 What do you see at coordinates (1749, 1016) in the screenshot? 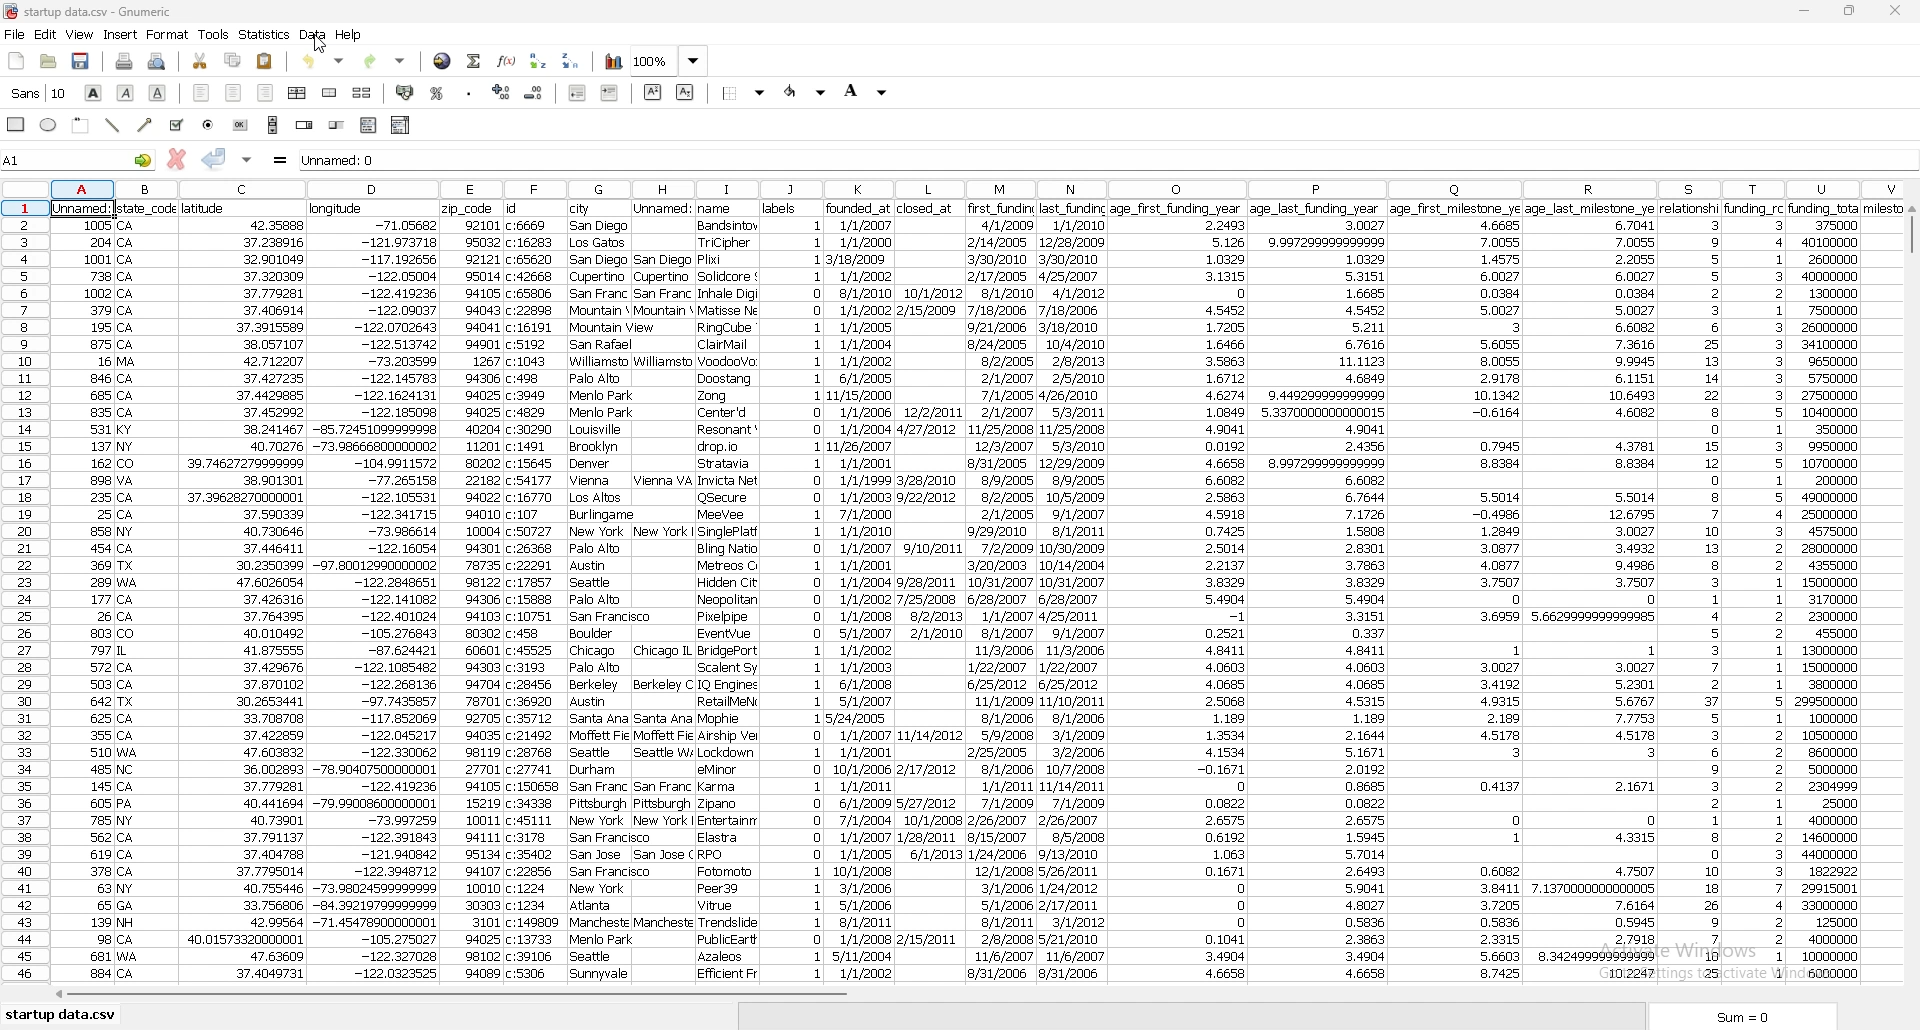
I see `sum` at bounding box center [1749, 1016].